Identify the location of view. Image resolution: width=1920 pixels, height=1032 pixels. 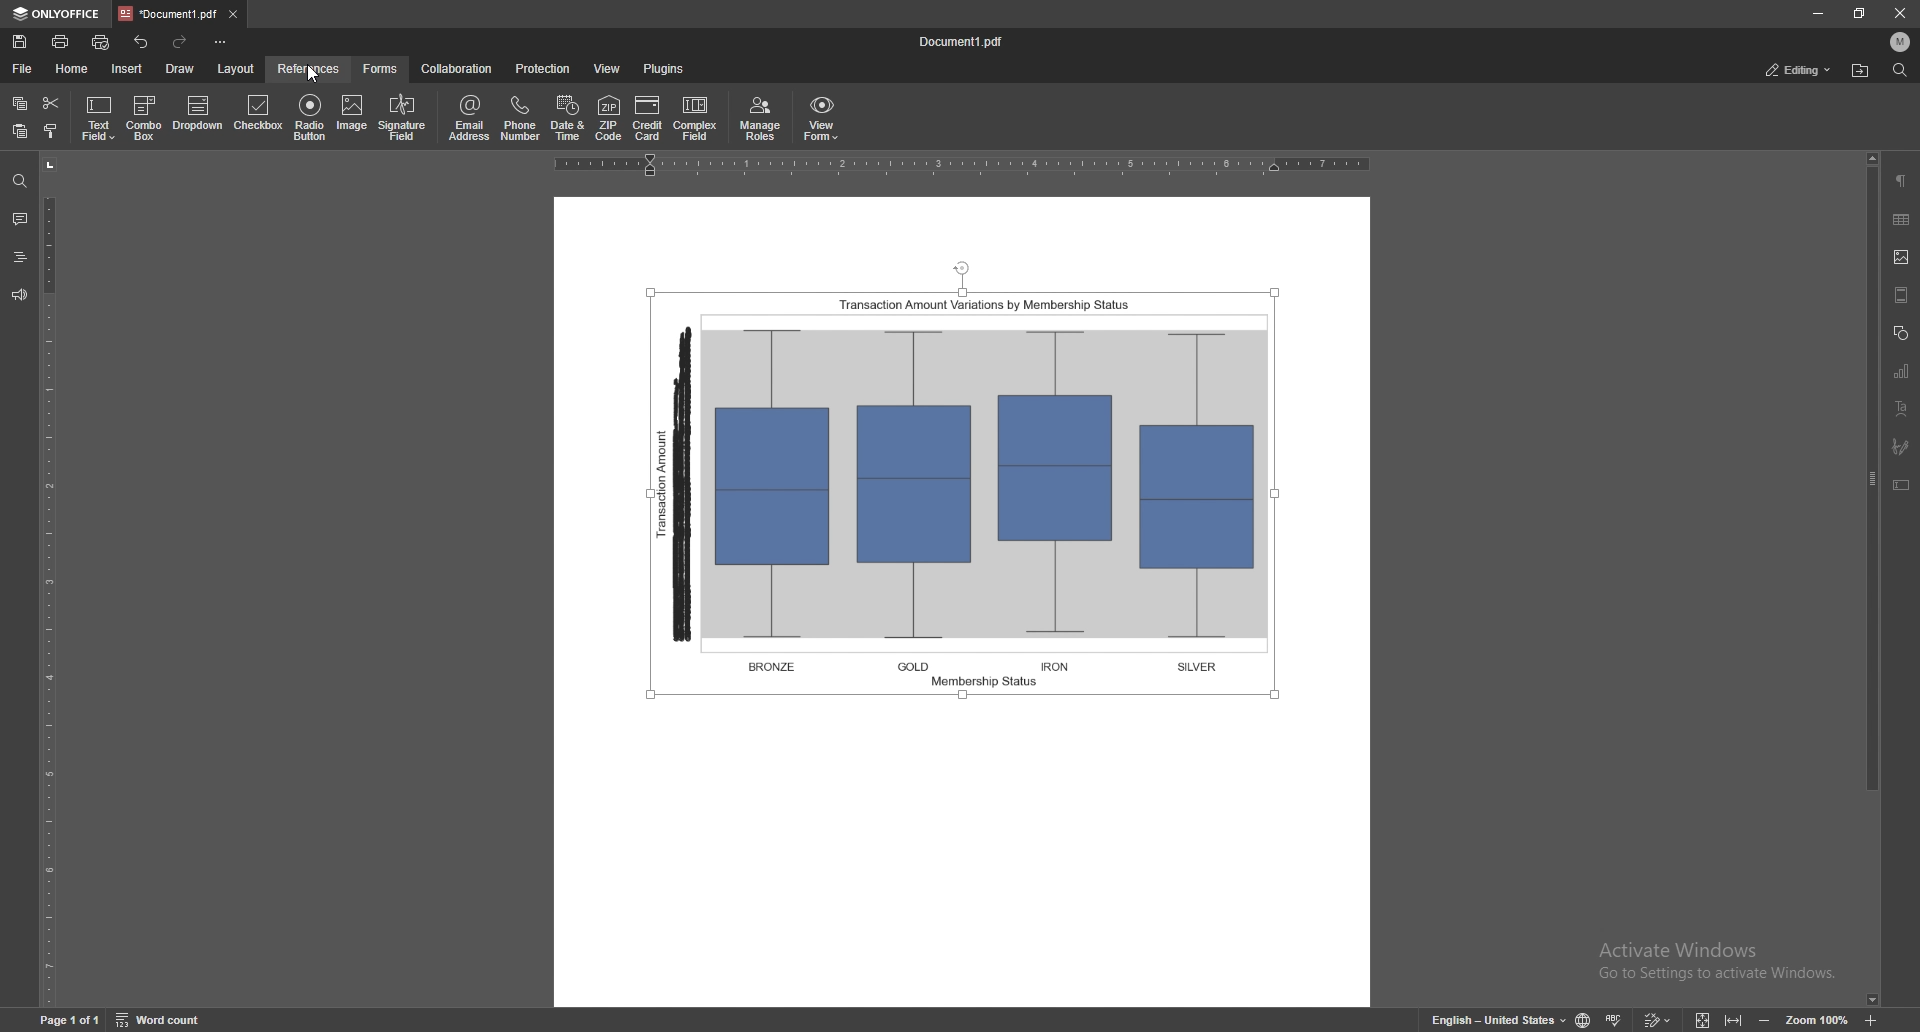
(608, 68).